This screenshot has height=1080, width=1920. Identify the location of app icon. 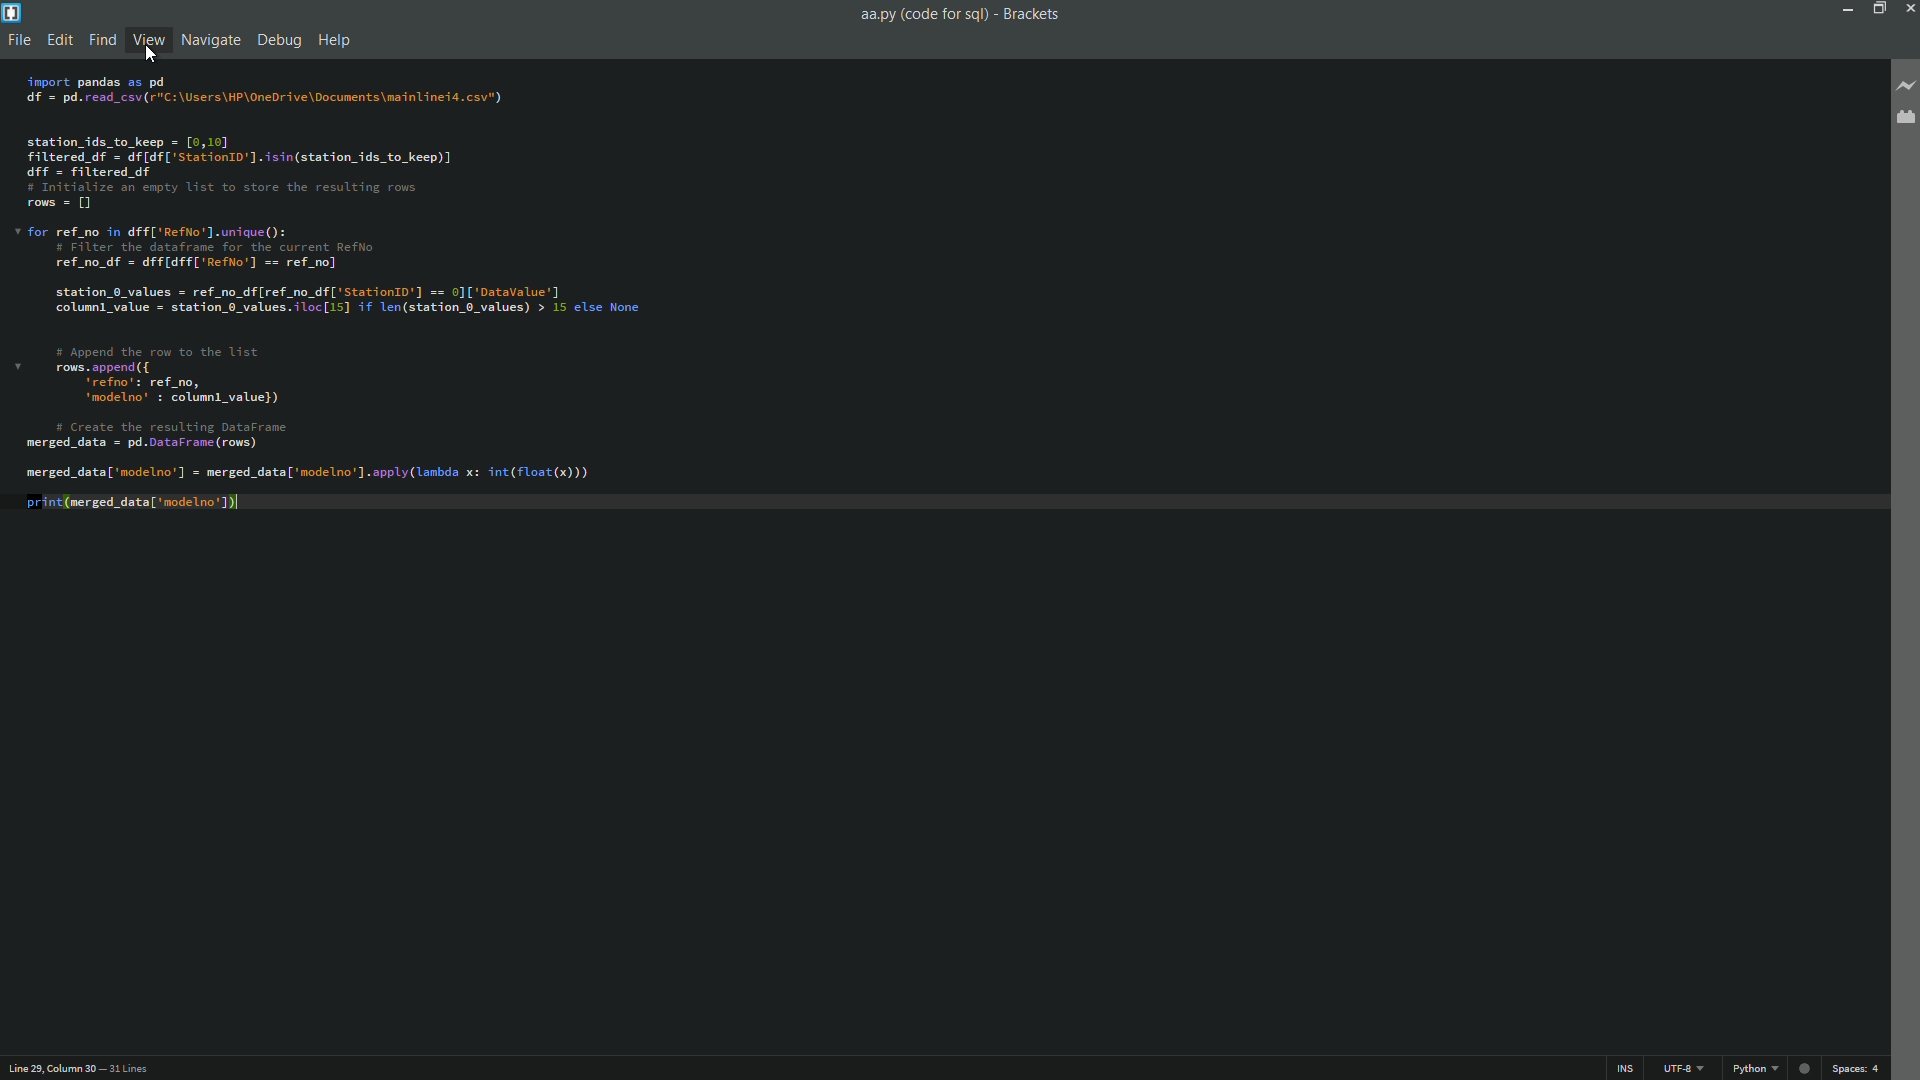
(12, 12).